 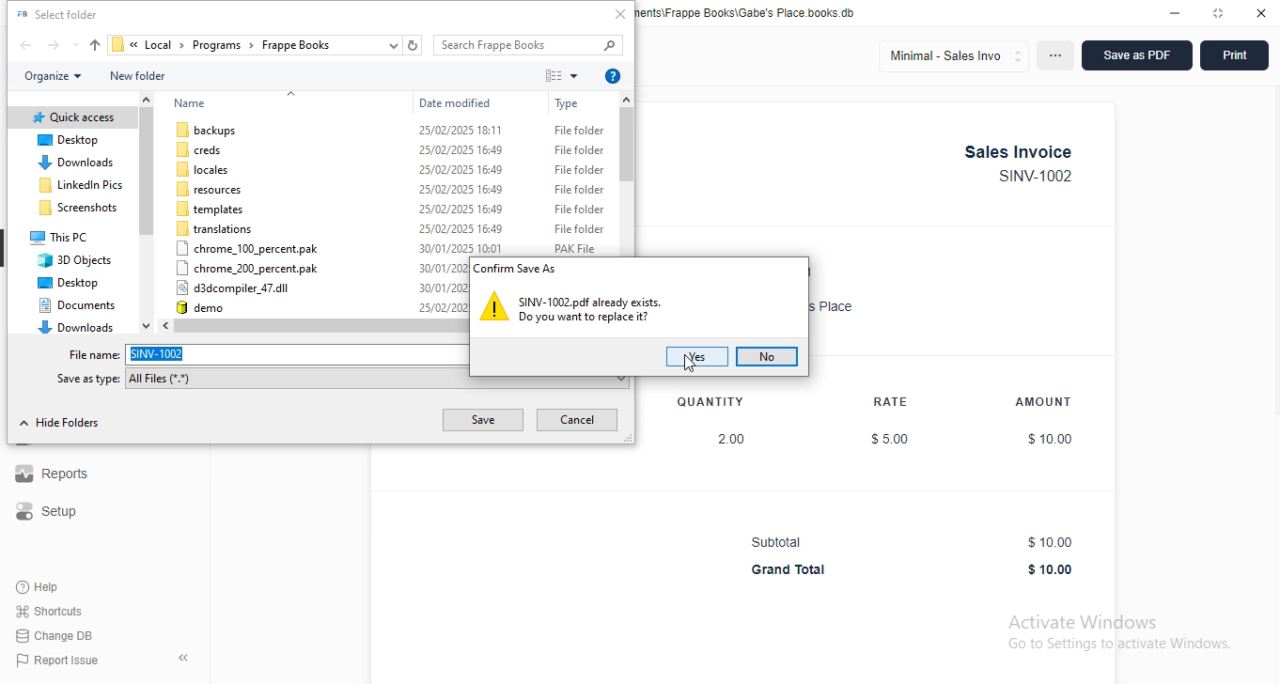 What do you see at coordinates (211, 209) in the screenshot?
I see `templates` at bounding box center [211, 209].